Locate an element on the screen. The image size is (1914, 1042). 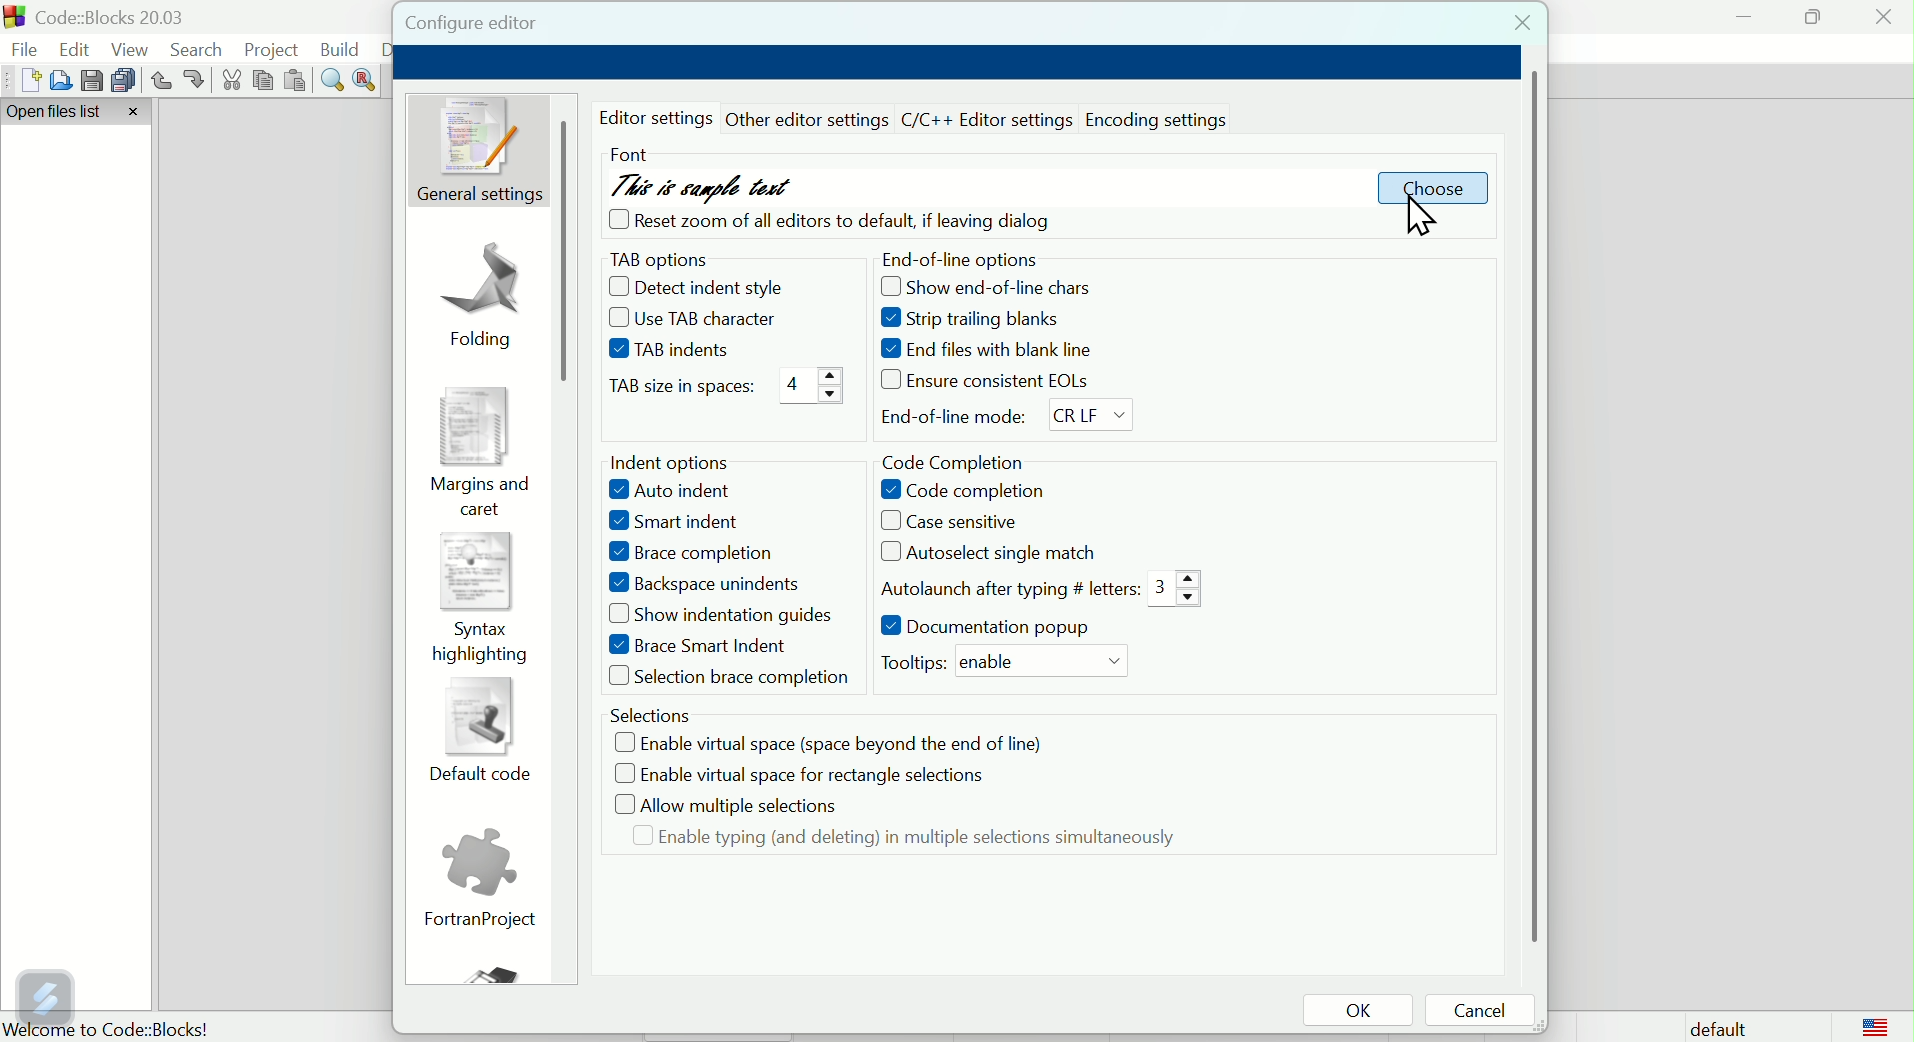
Paste is located at coordinates (297, 81).